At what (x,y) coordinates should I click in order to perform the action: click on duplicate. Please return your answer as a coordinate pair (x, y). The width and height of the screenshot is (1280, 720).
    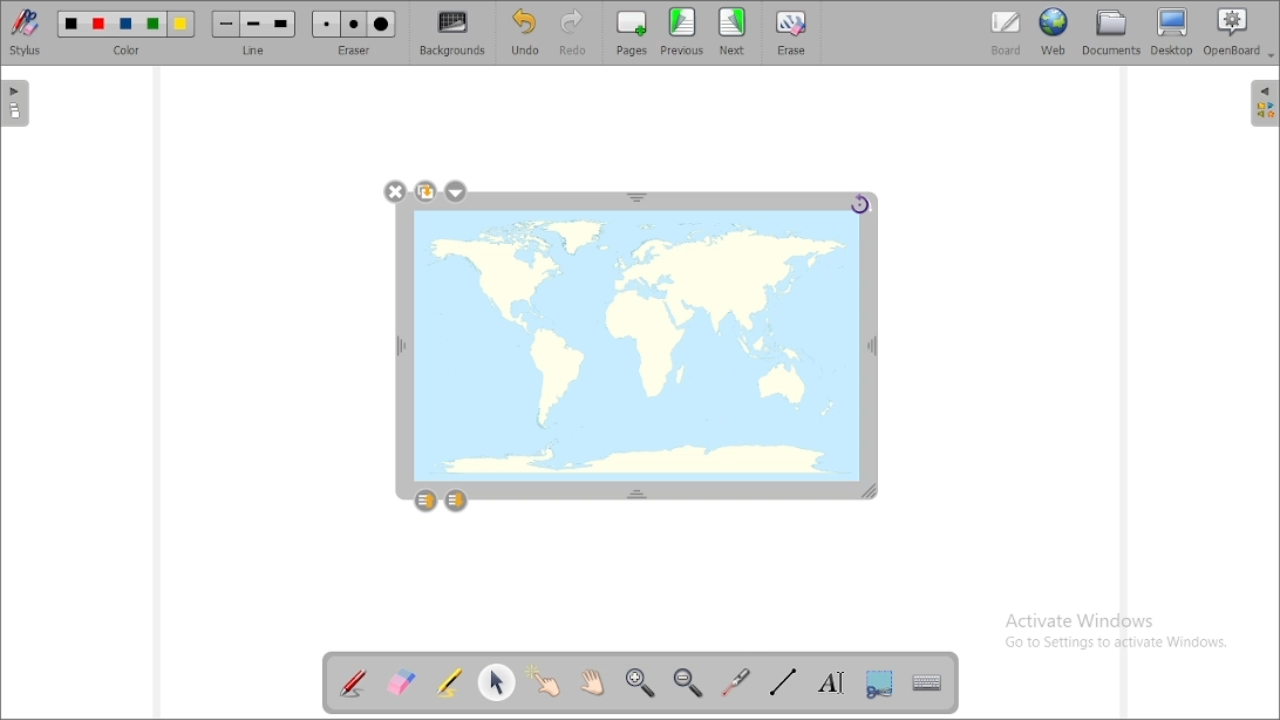
    Looking at the image, I should click on (425, 192).